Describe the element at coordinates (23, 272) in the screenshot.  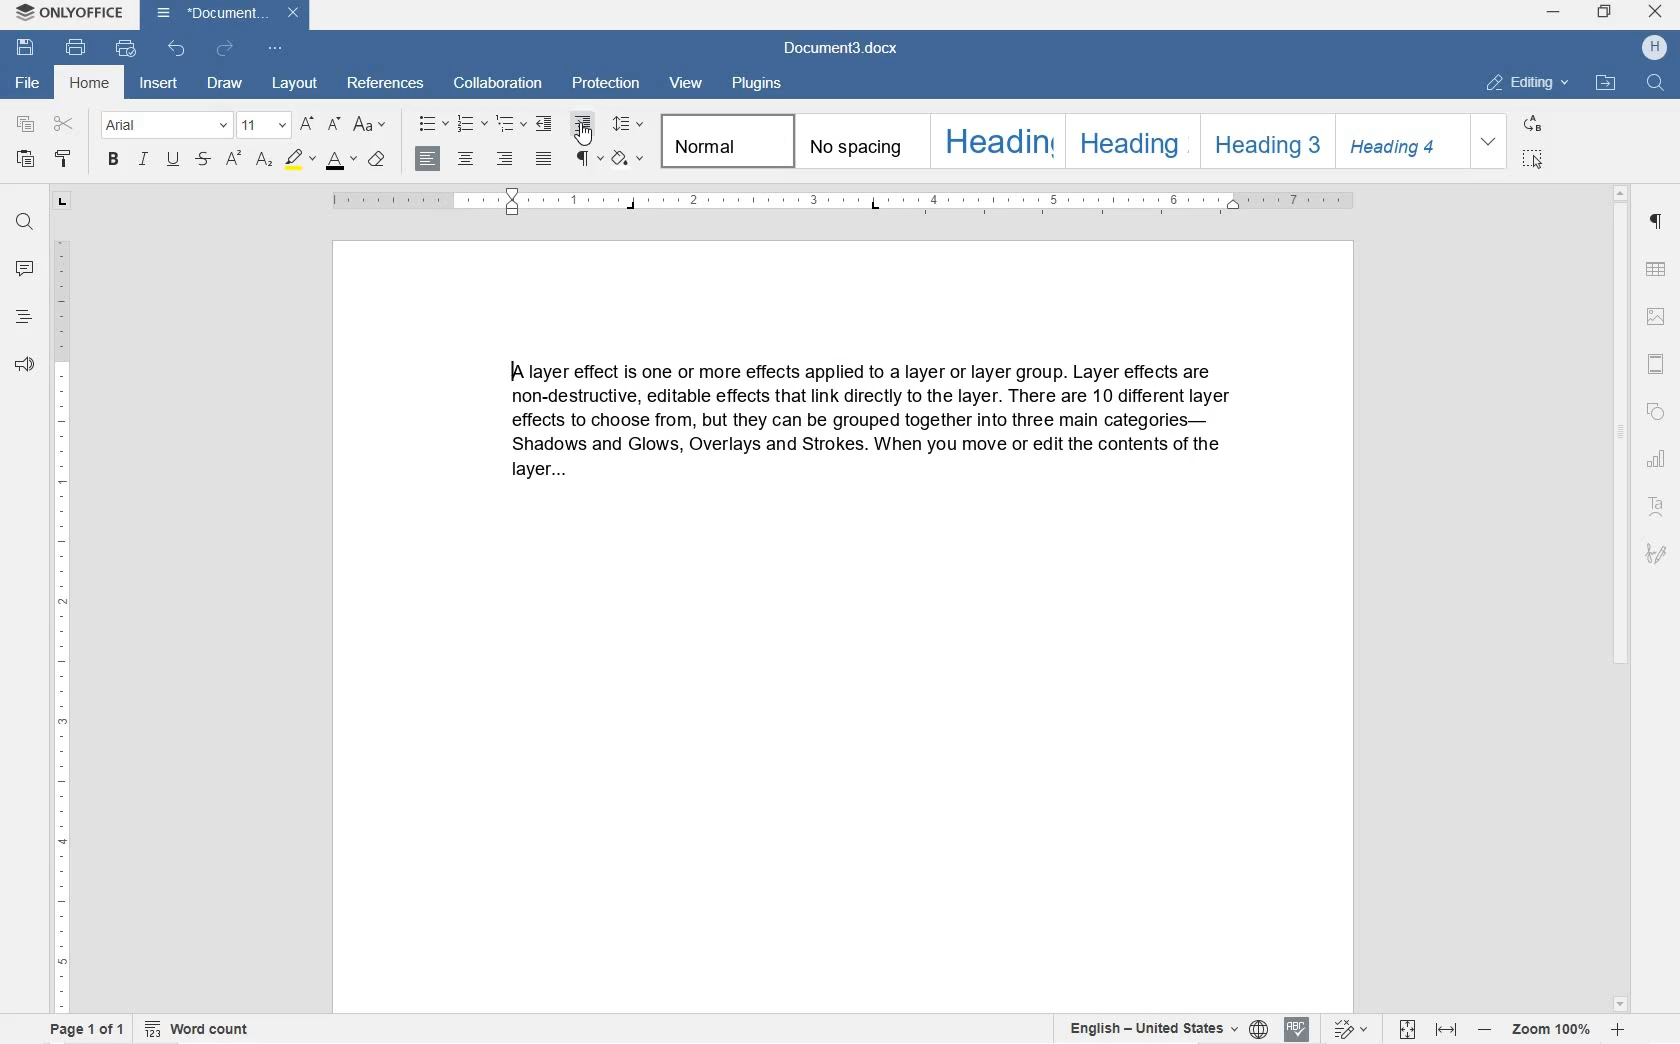
I see `COMMENT` at that location.